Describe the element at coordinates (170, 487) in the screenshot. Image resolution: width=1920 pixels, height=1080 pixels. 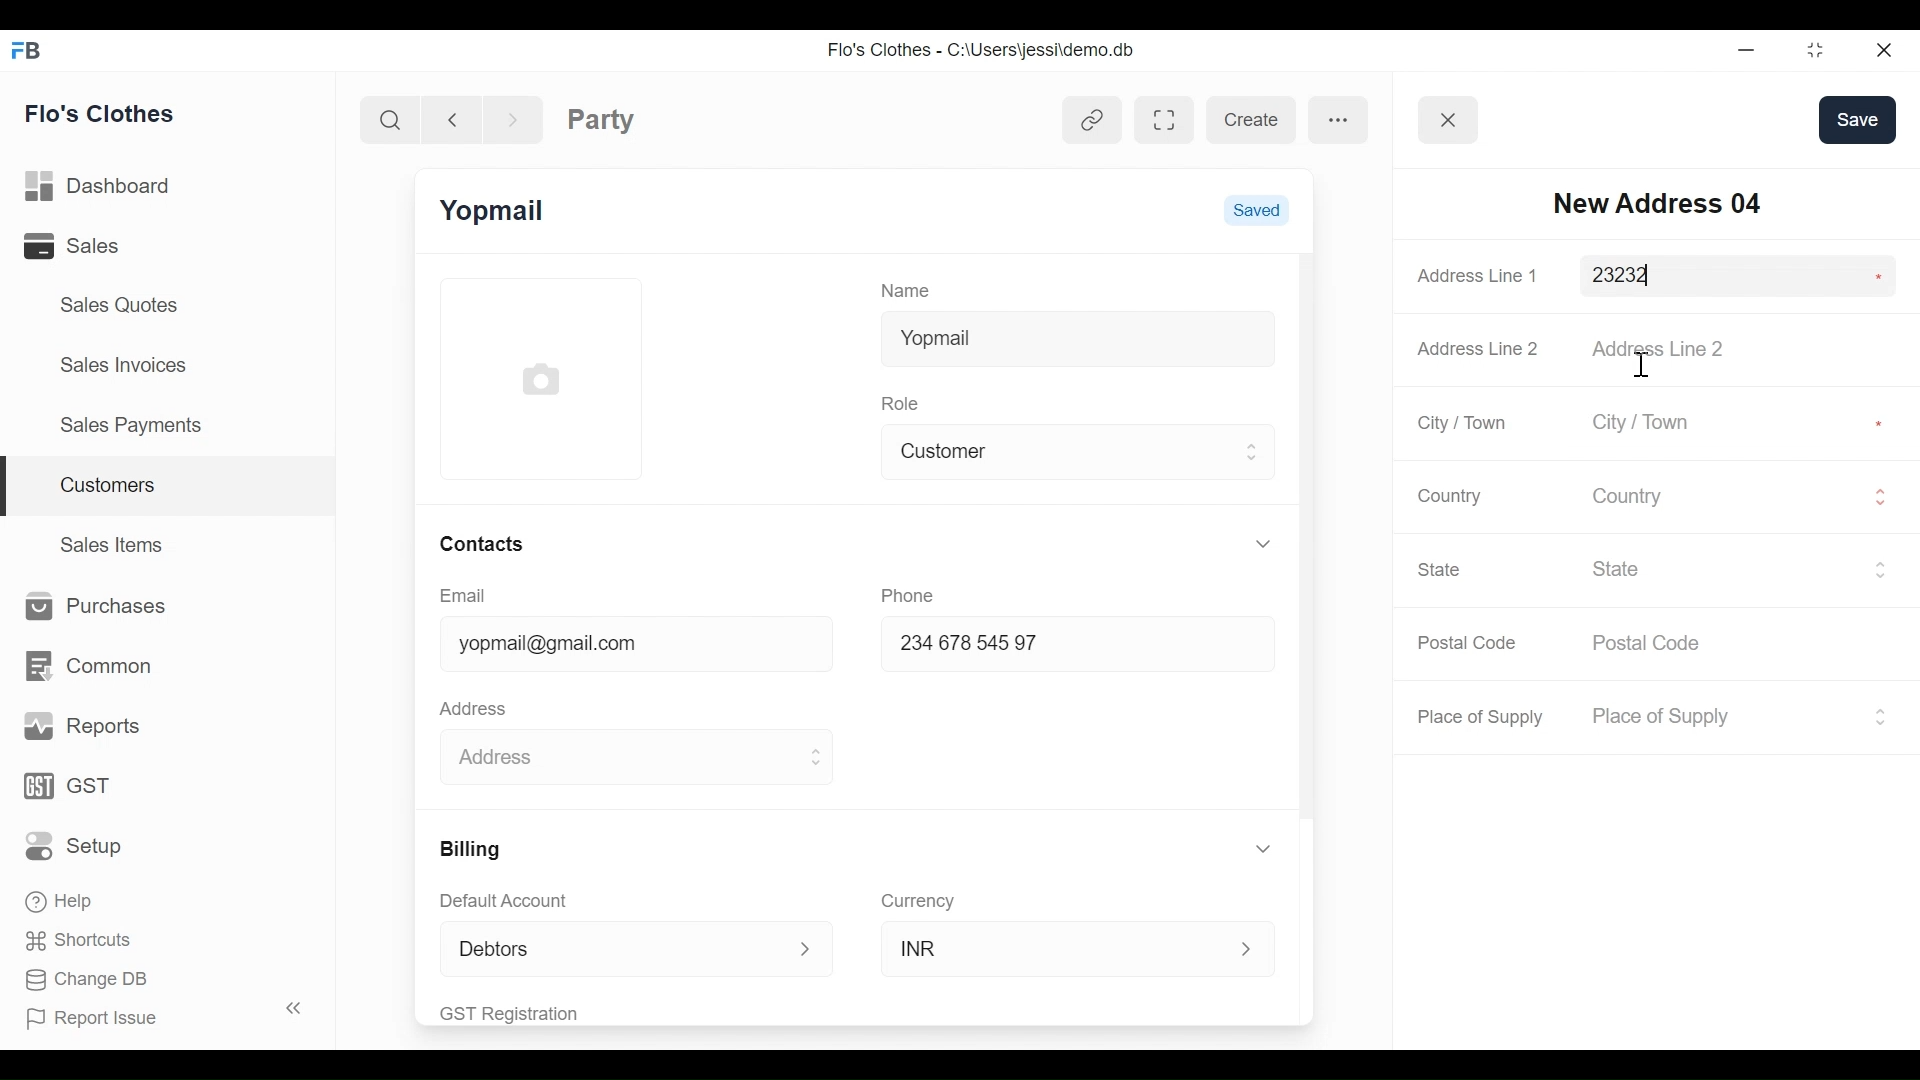
I see `Customers` at that location.